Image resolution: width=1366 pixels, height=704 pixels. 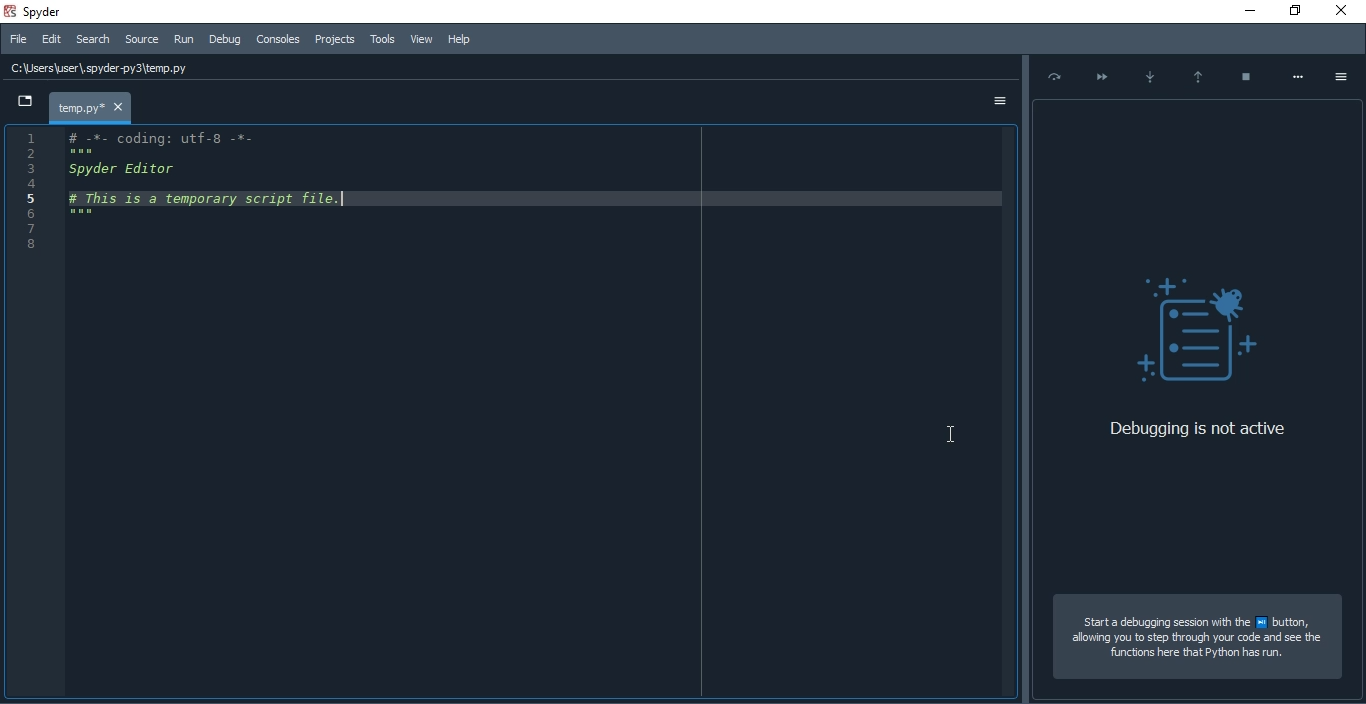 What do you see at coordinates (996, 103) in the screenshot?
I see `options` at bounding box center [996, 103].